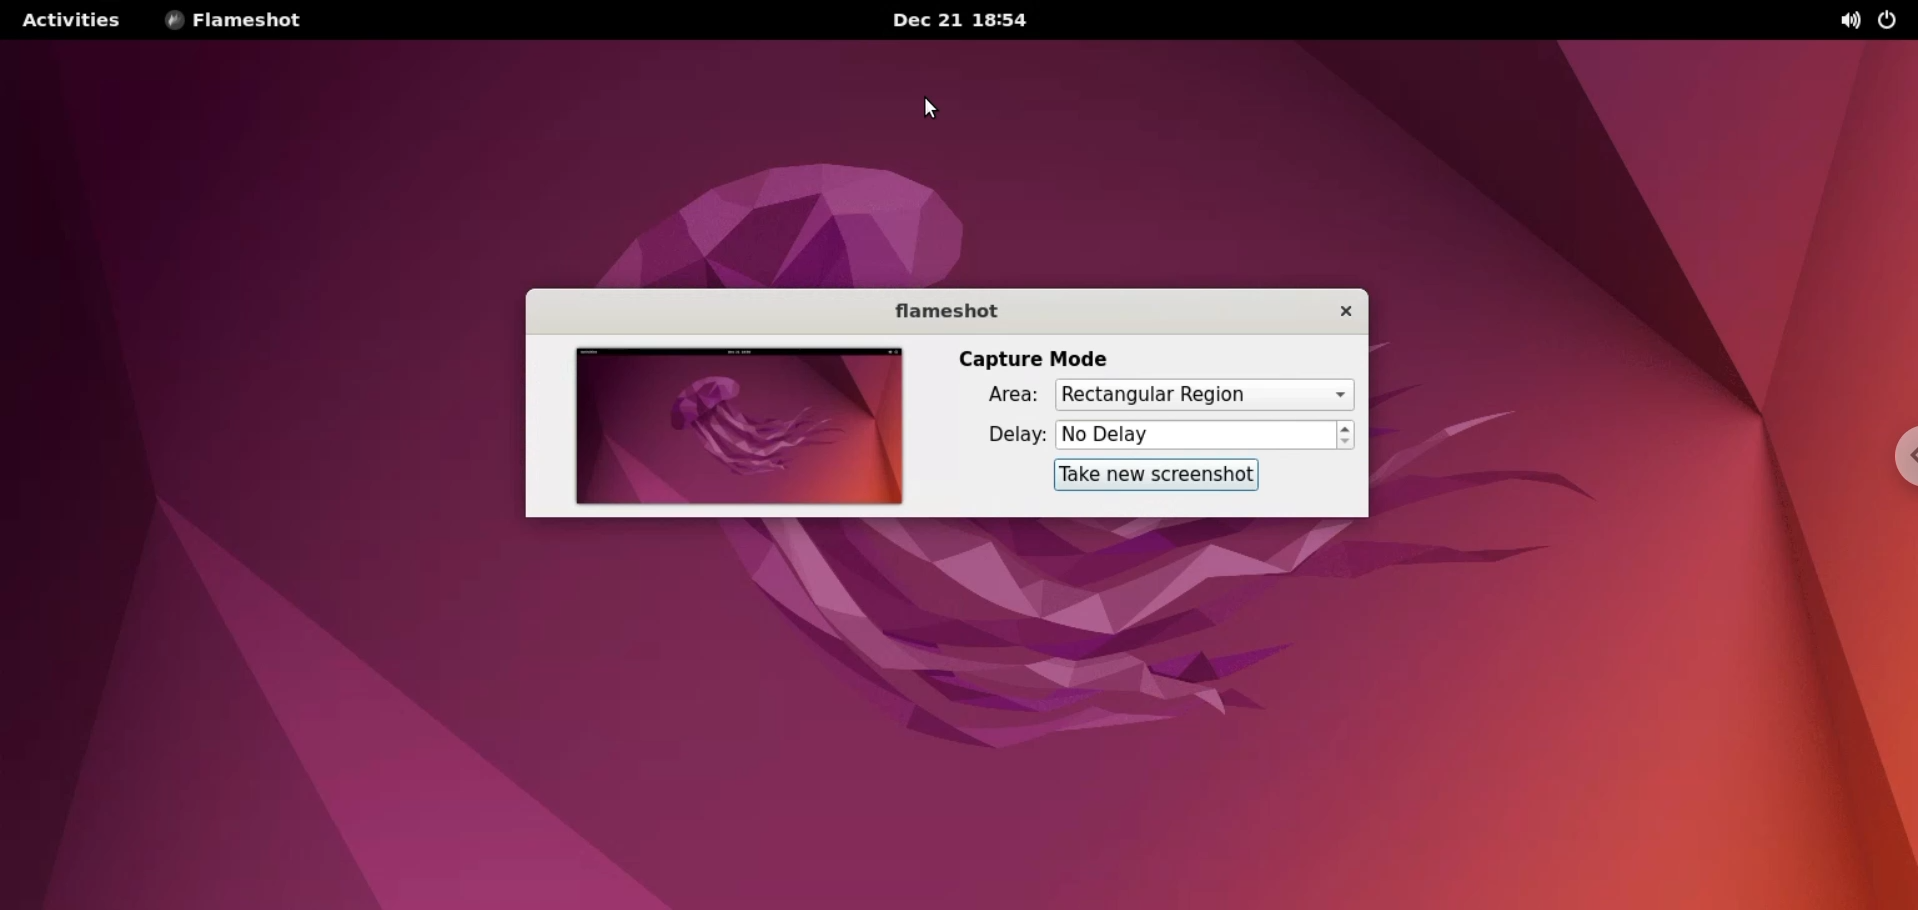 Image resolution: width=1918 pixels, height=910 pixels. Describe the element at coordinates (1896, 455) in the screenshot. I see `chrome options` at that location.